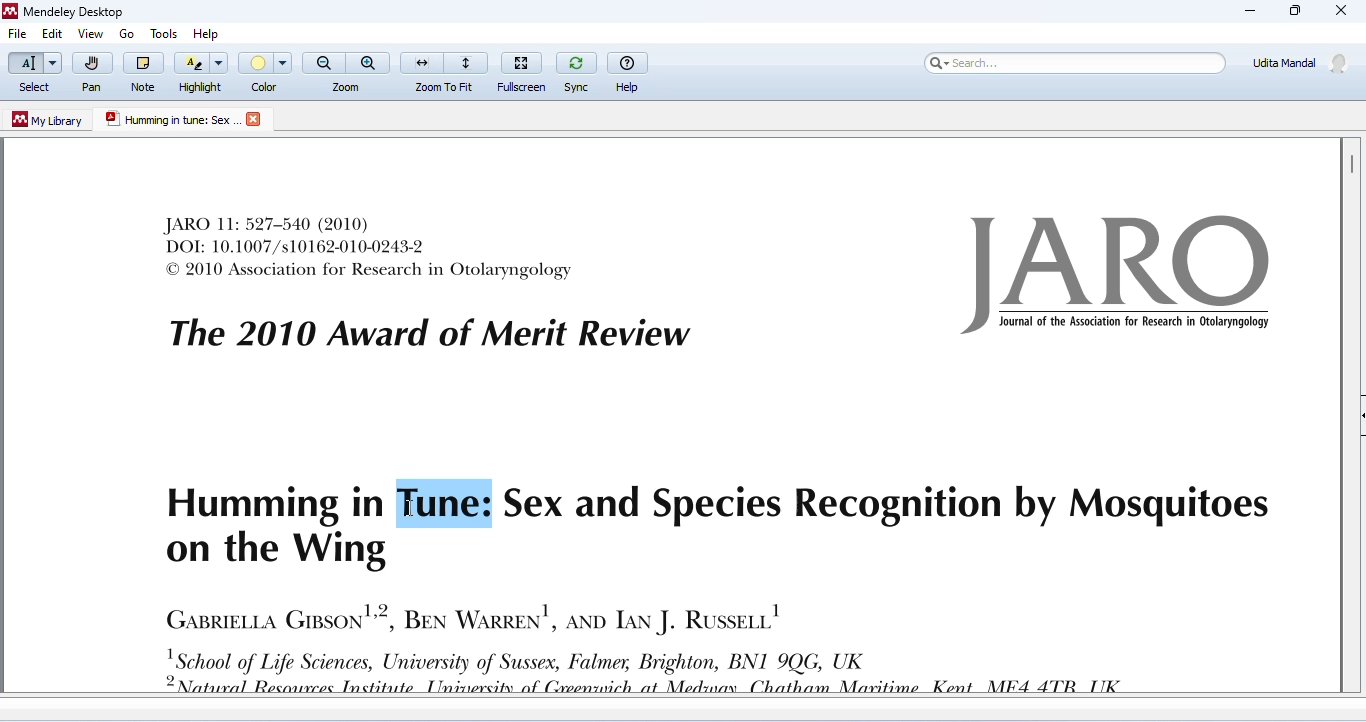  What do you see at coordinates (370, 247) in the screenshot?
I see `JARO 11: 527-540 (2010)
DOI: 10.1007/510162-010-0243-2
© 2010 Association for Research in Otolaryngology` at bounding box center [370, 247].